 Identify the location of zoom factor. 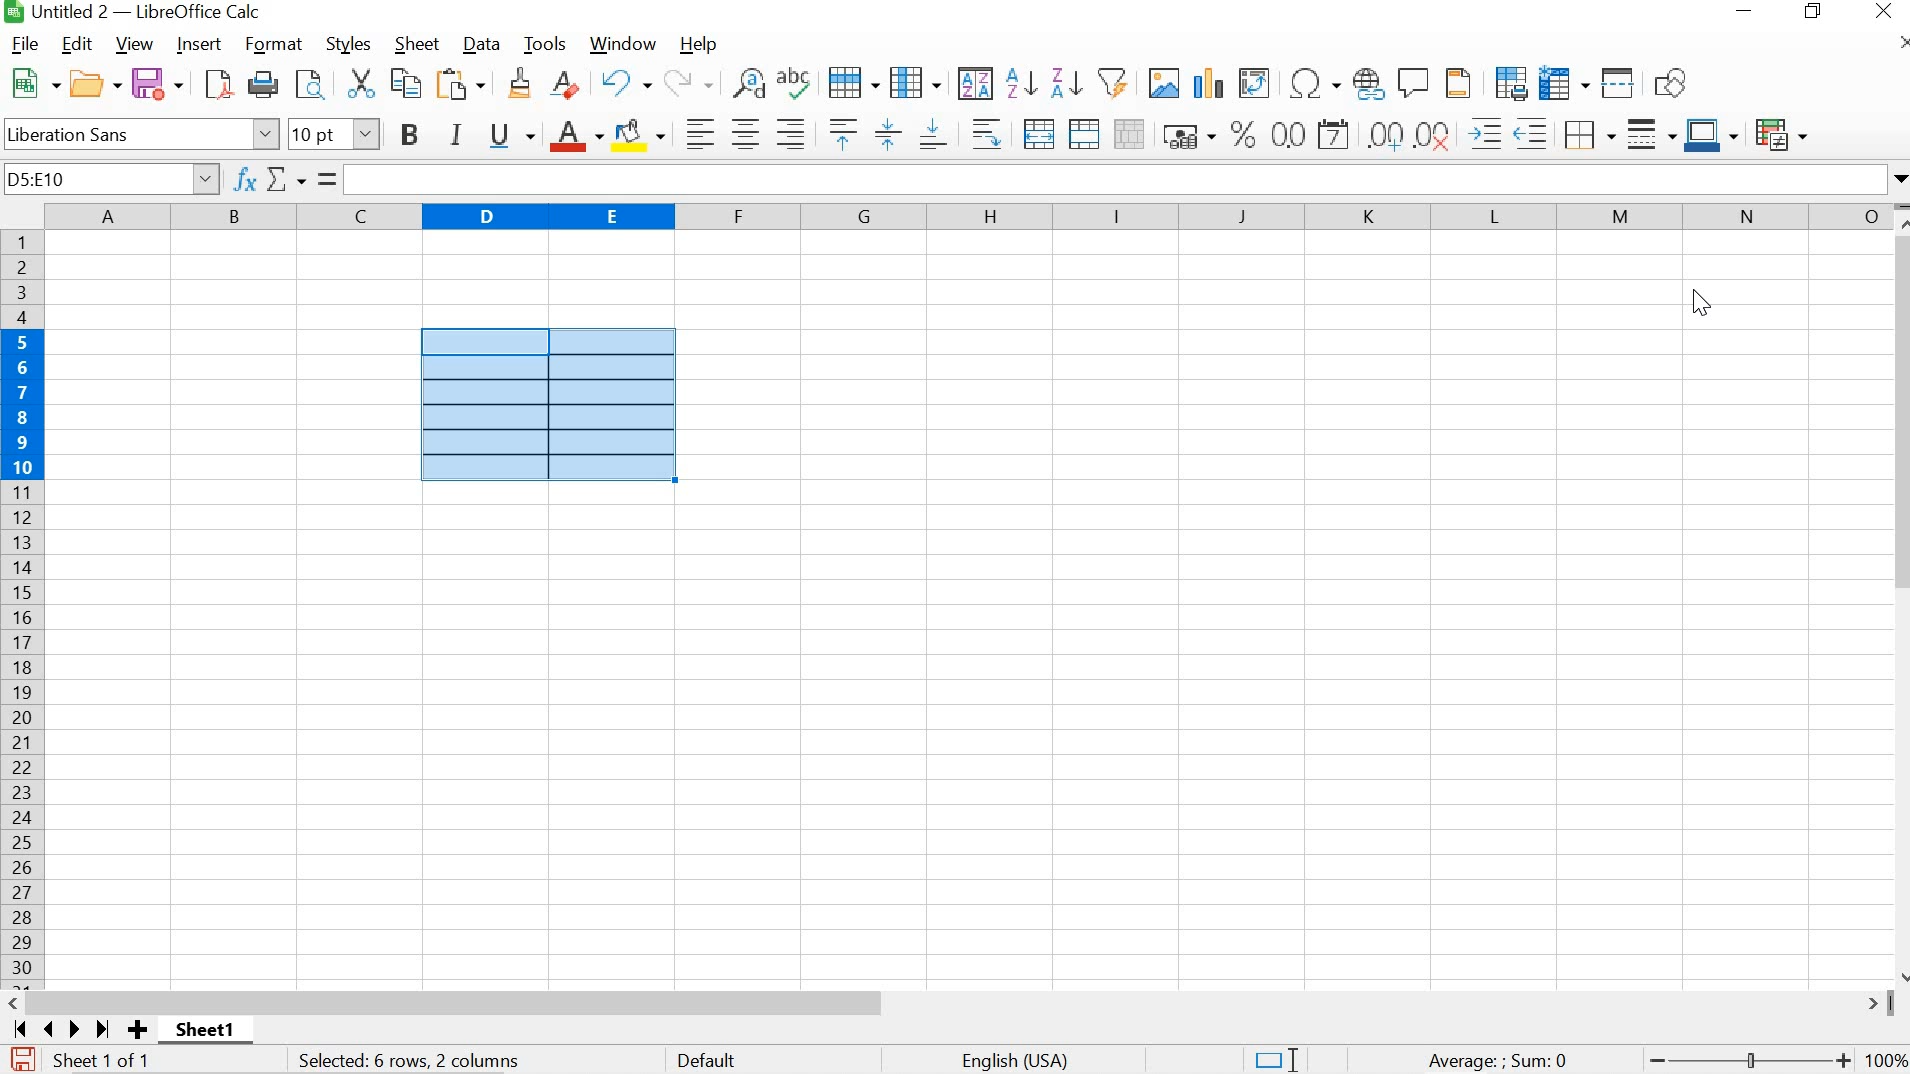
(1886, 1062).